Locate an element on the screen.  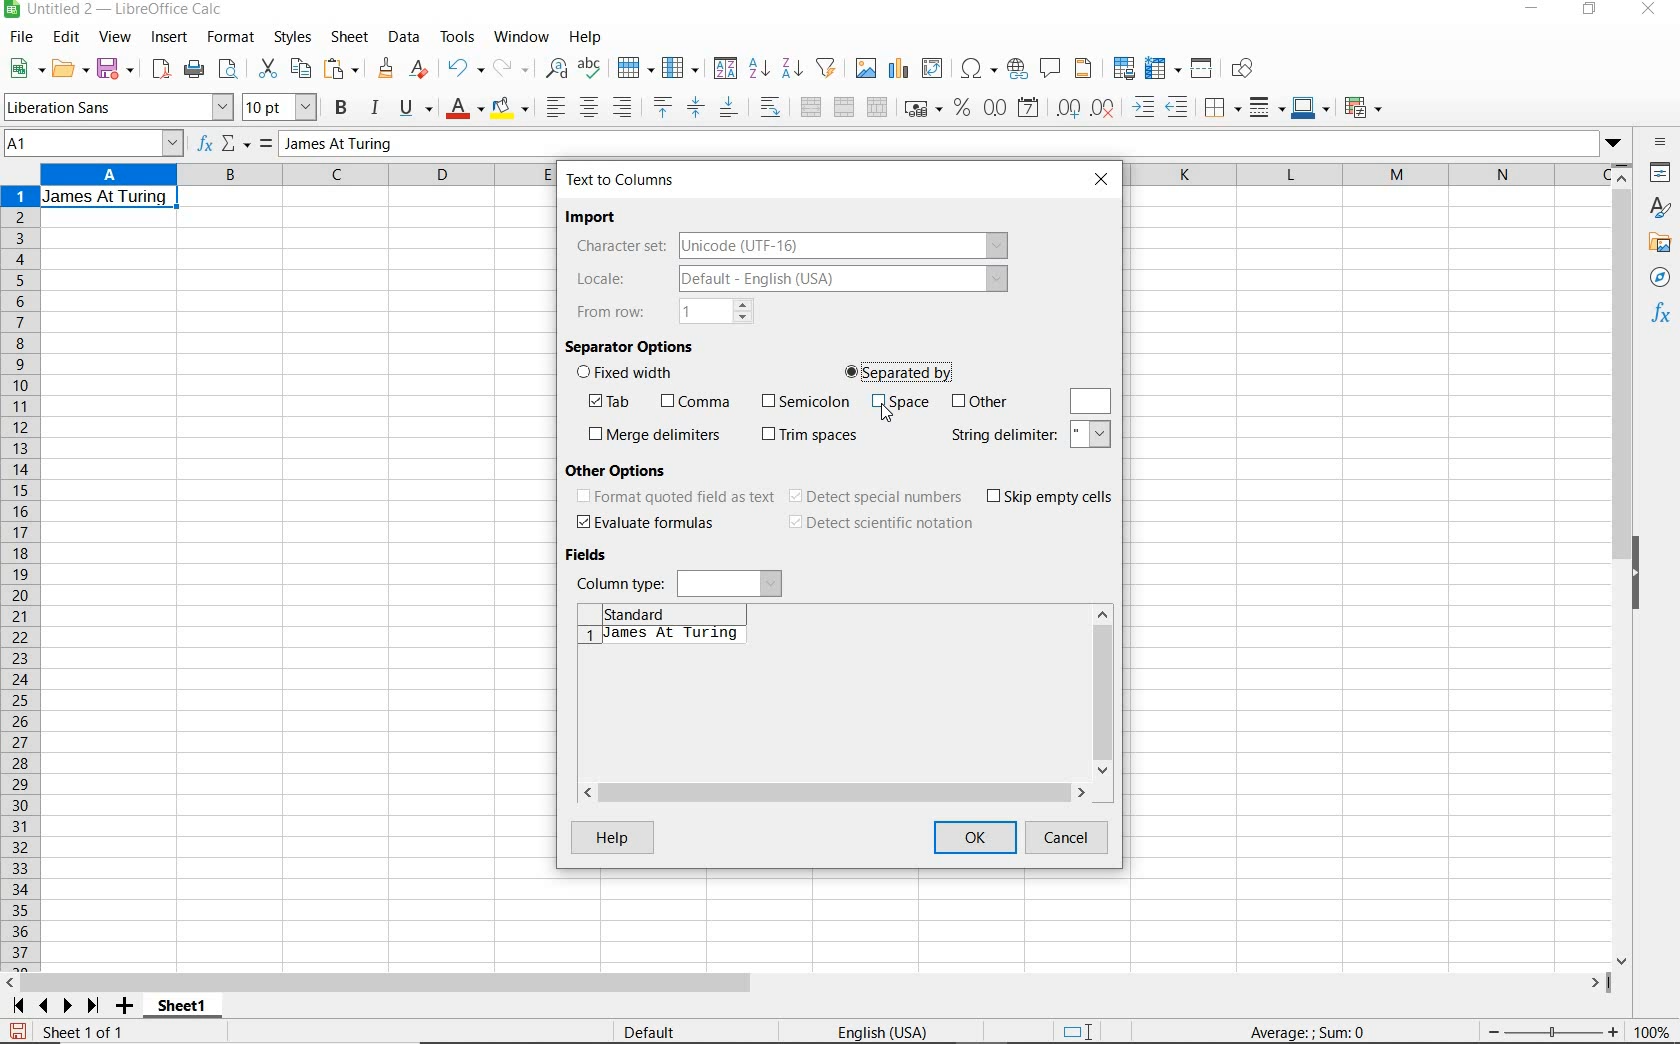
help is located at coordinates (614, 840).